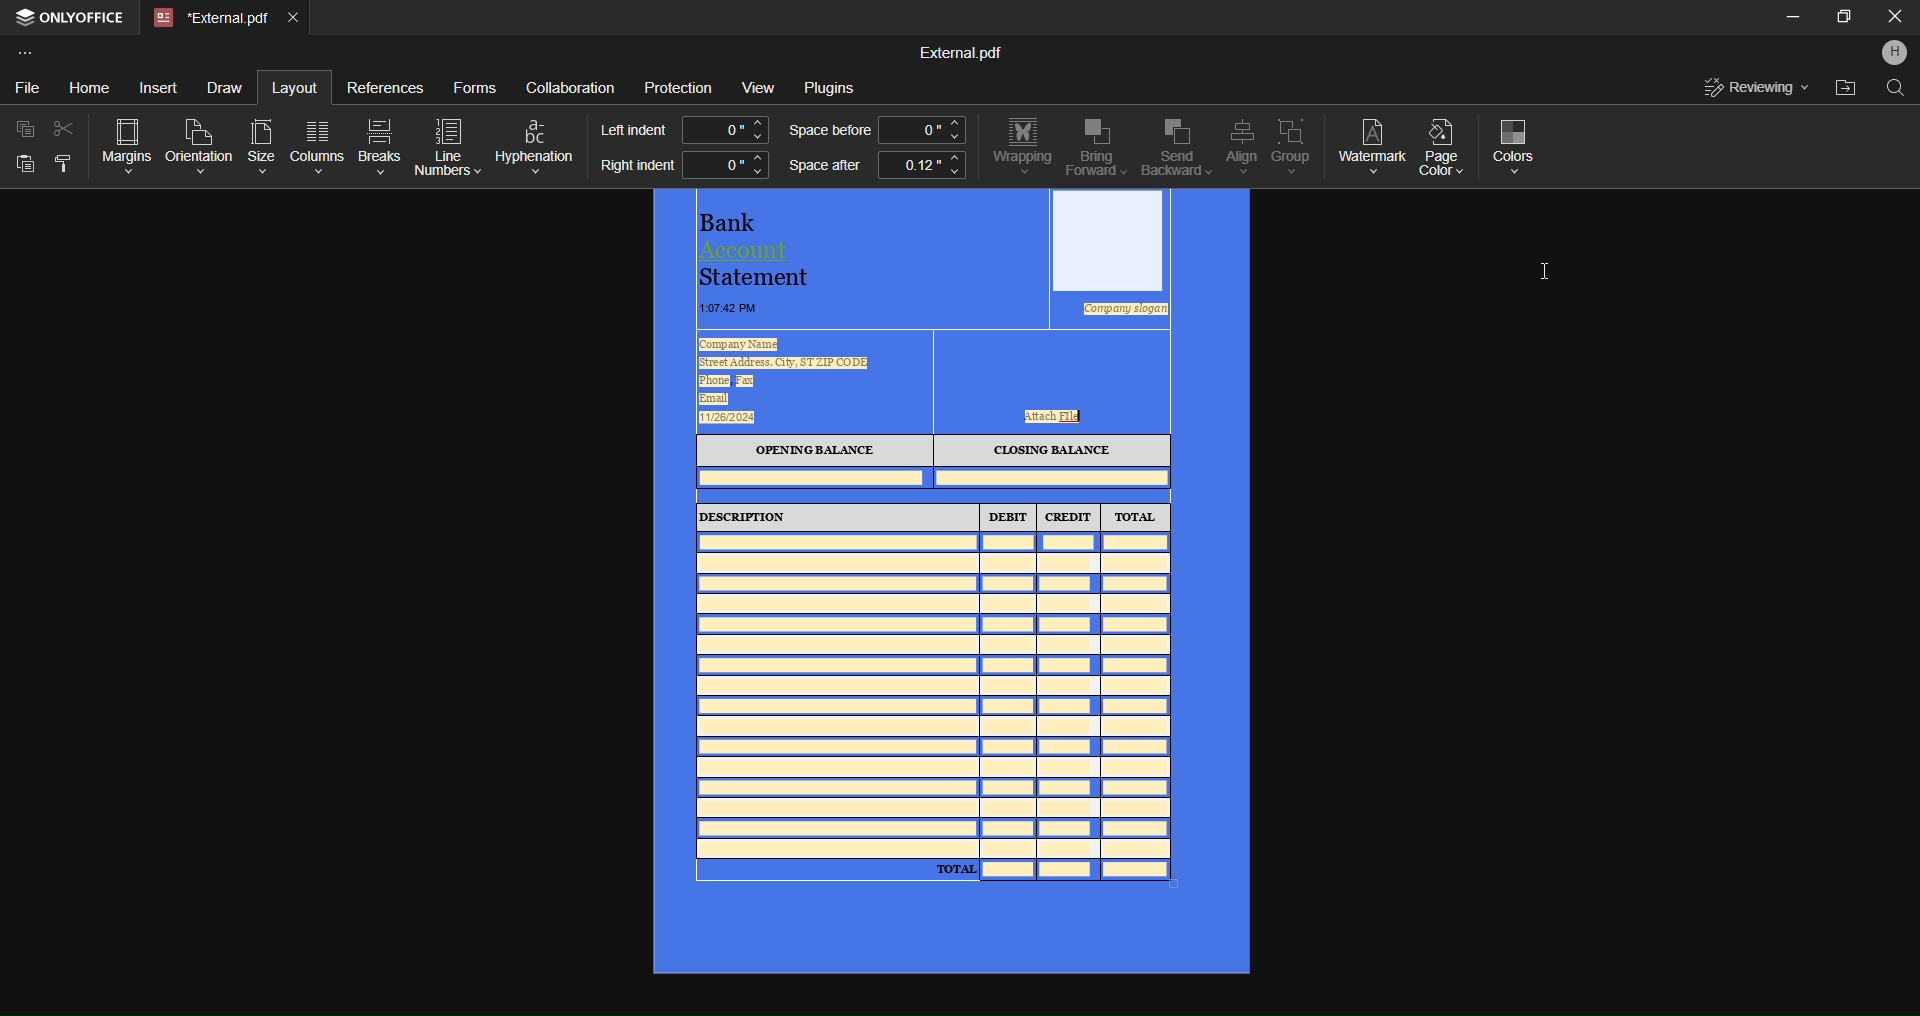  Describe the element at coordinates (380, 146) in the screenshot. I see `Breaks` at that location.